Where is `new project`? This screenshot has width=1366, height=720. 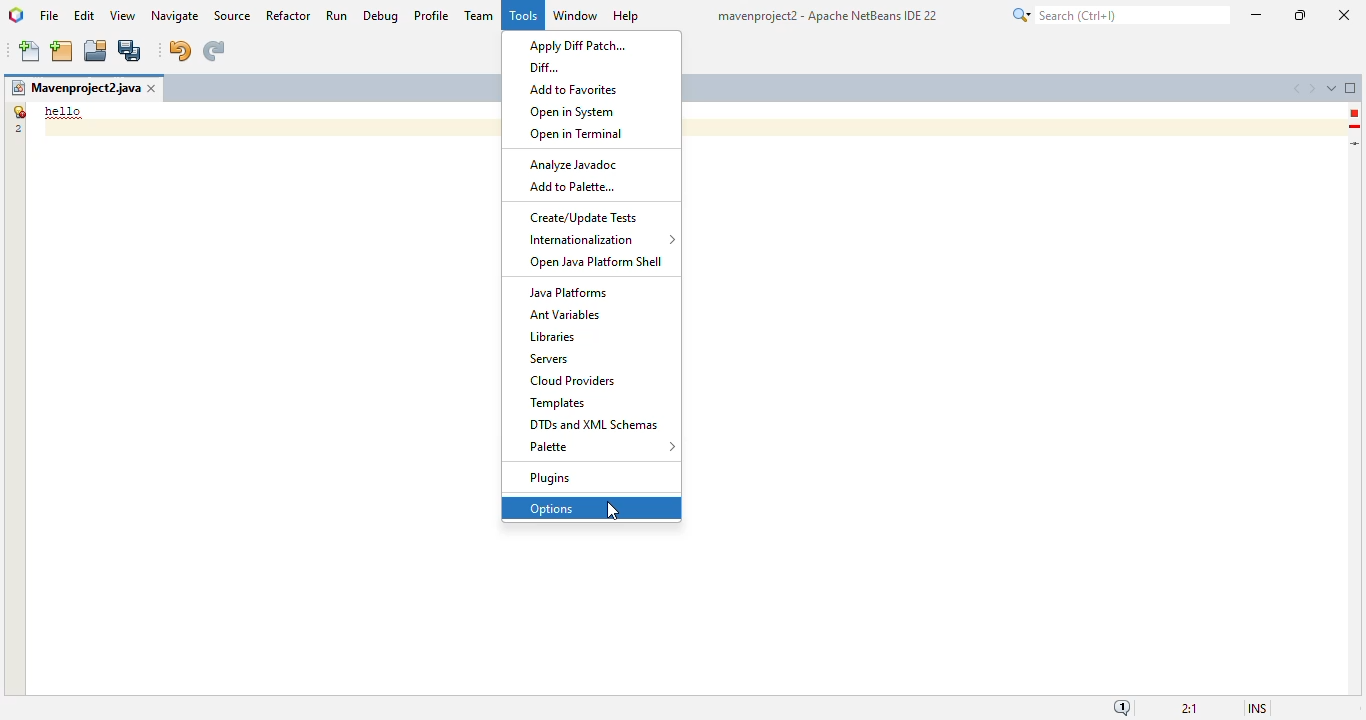
new project is located at coordinates (61, 51).